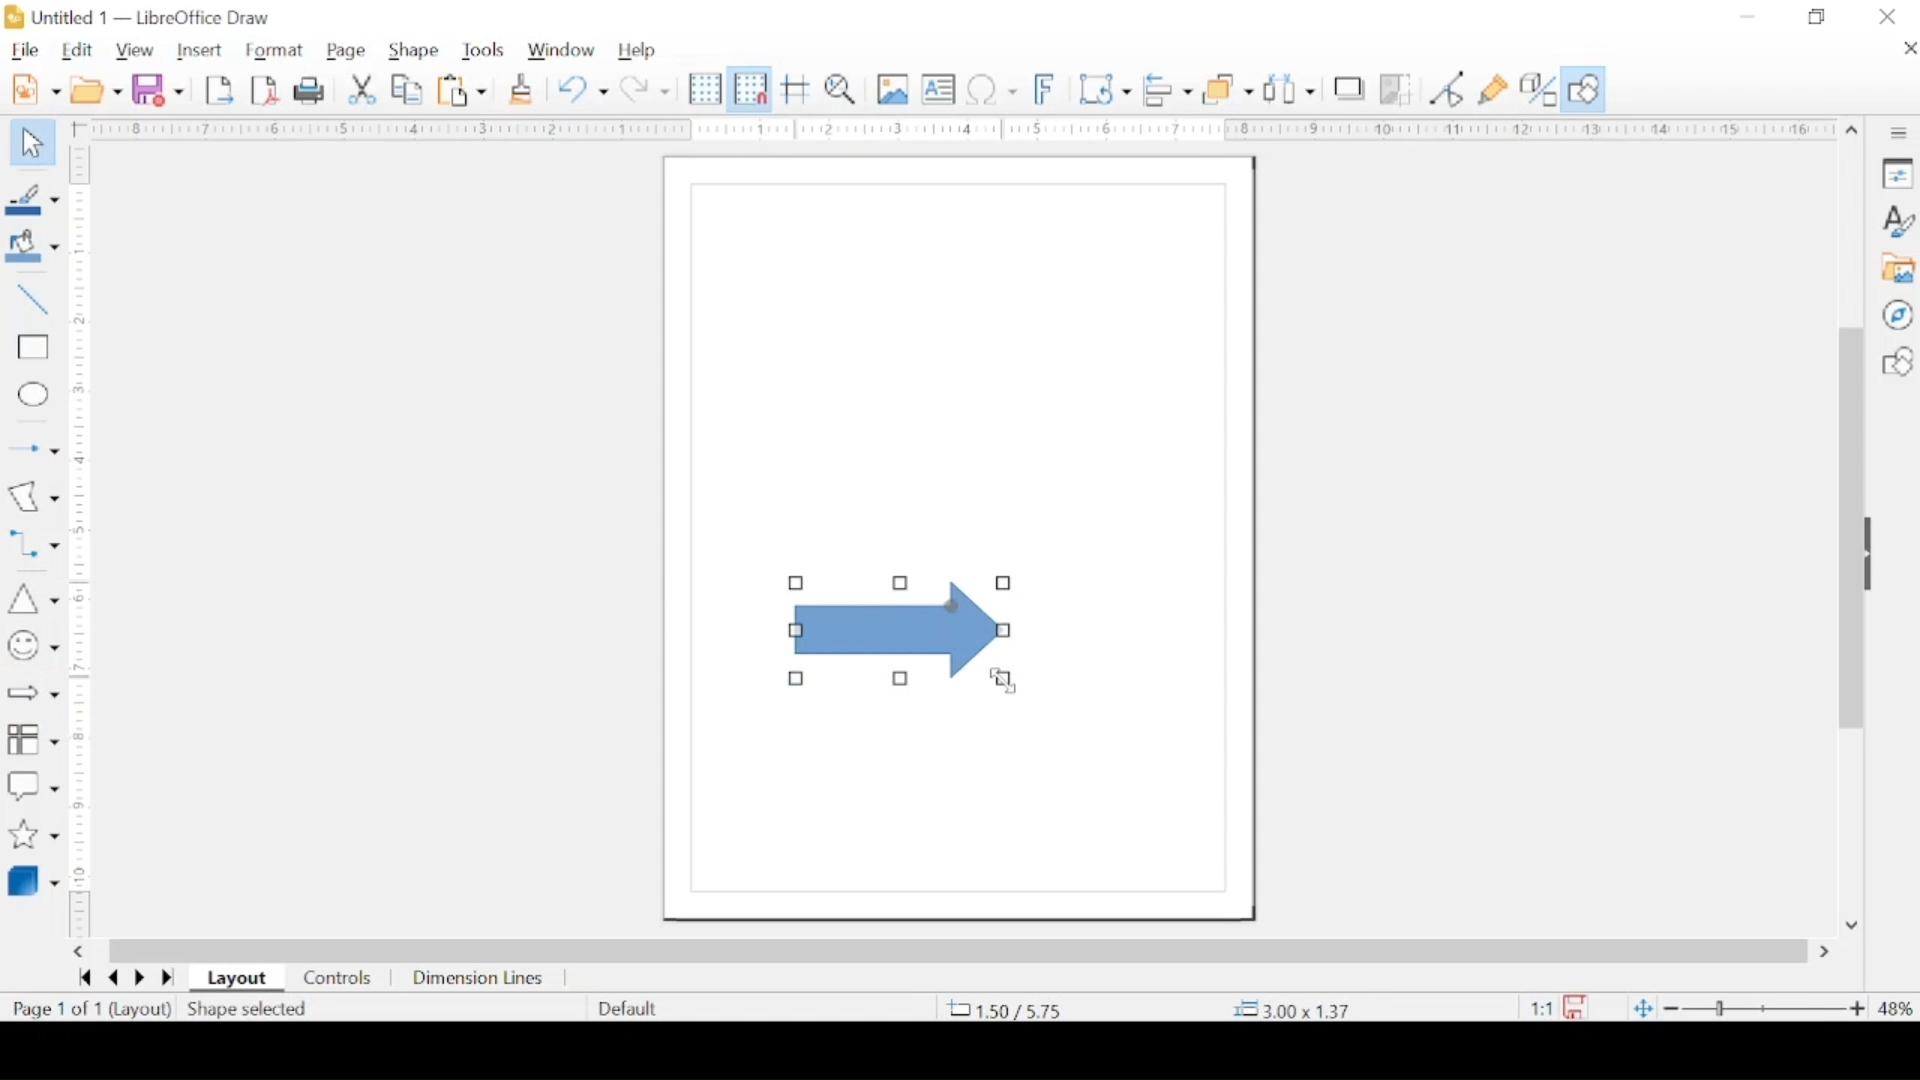  I want to click on new, so click(36, 89).